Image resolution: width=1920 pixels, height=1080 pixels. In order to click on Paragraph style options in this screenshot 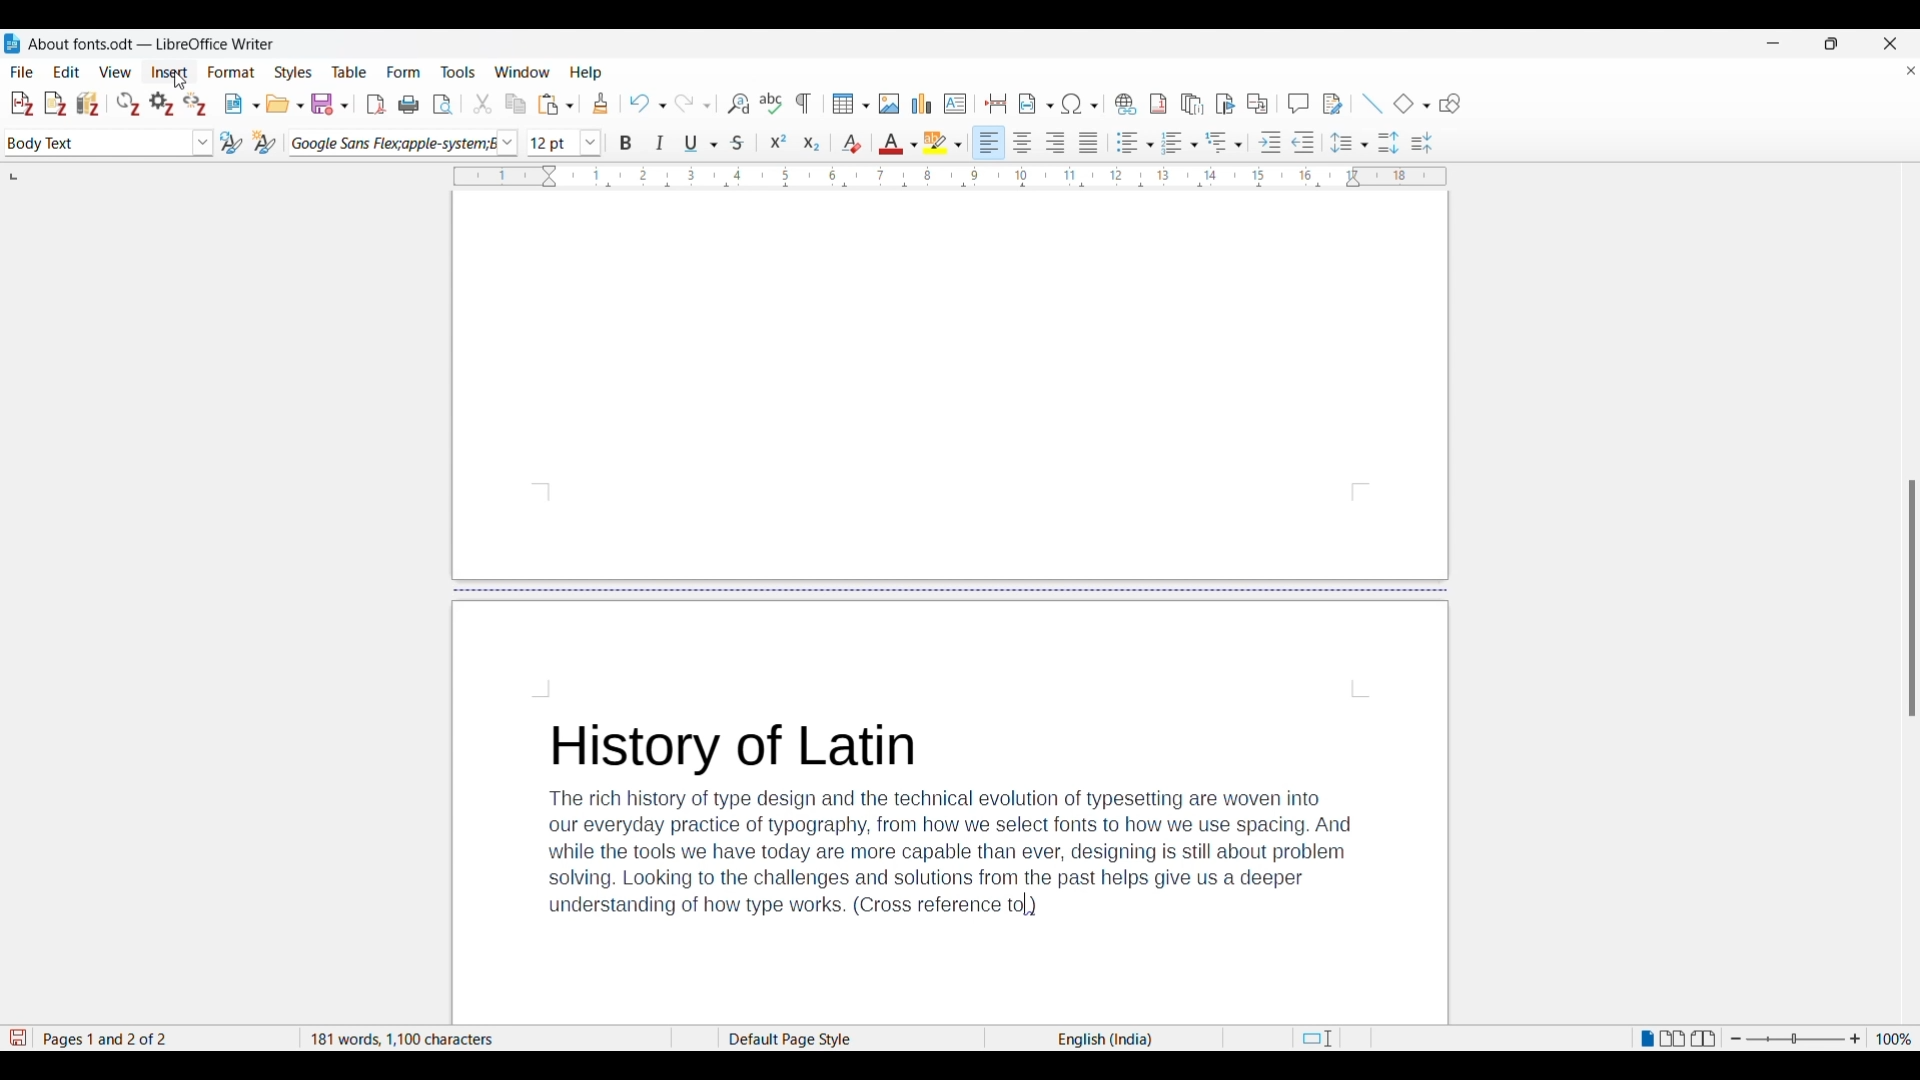, I will do `click(203, 143)`.